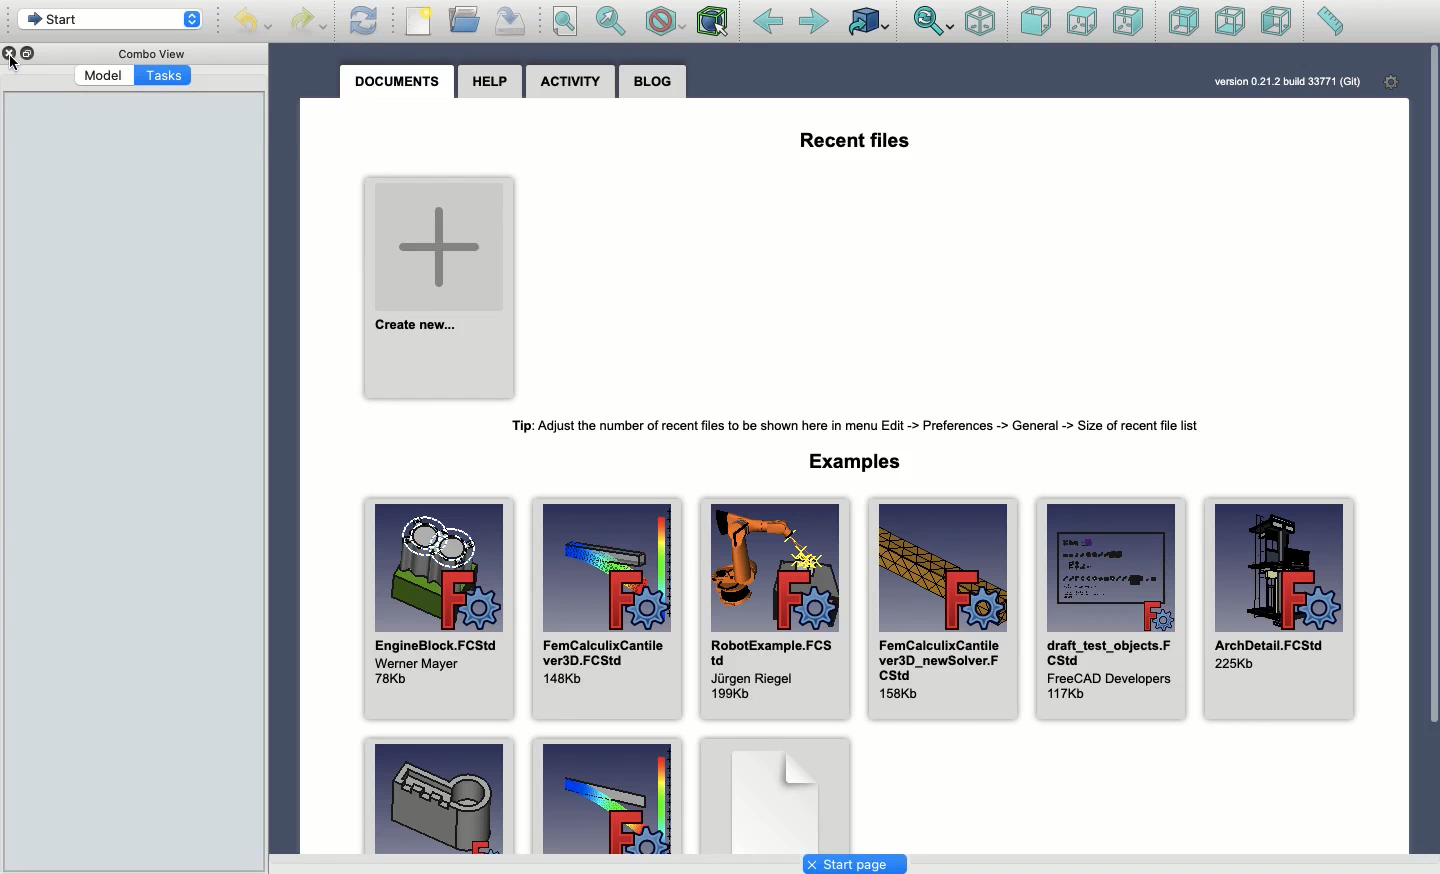 The width and height of the screenshot is (1440, 874). I want to click on Model, so click(103, 75).